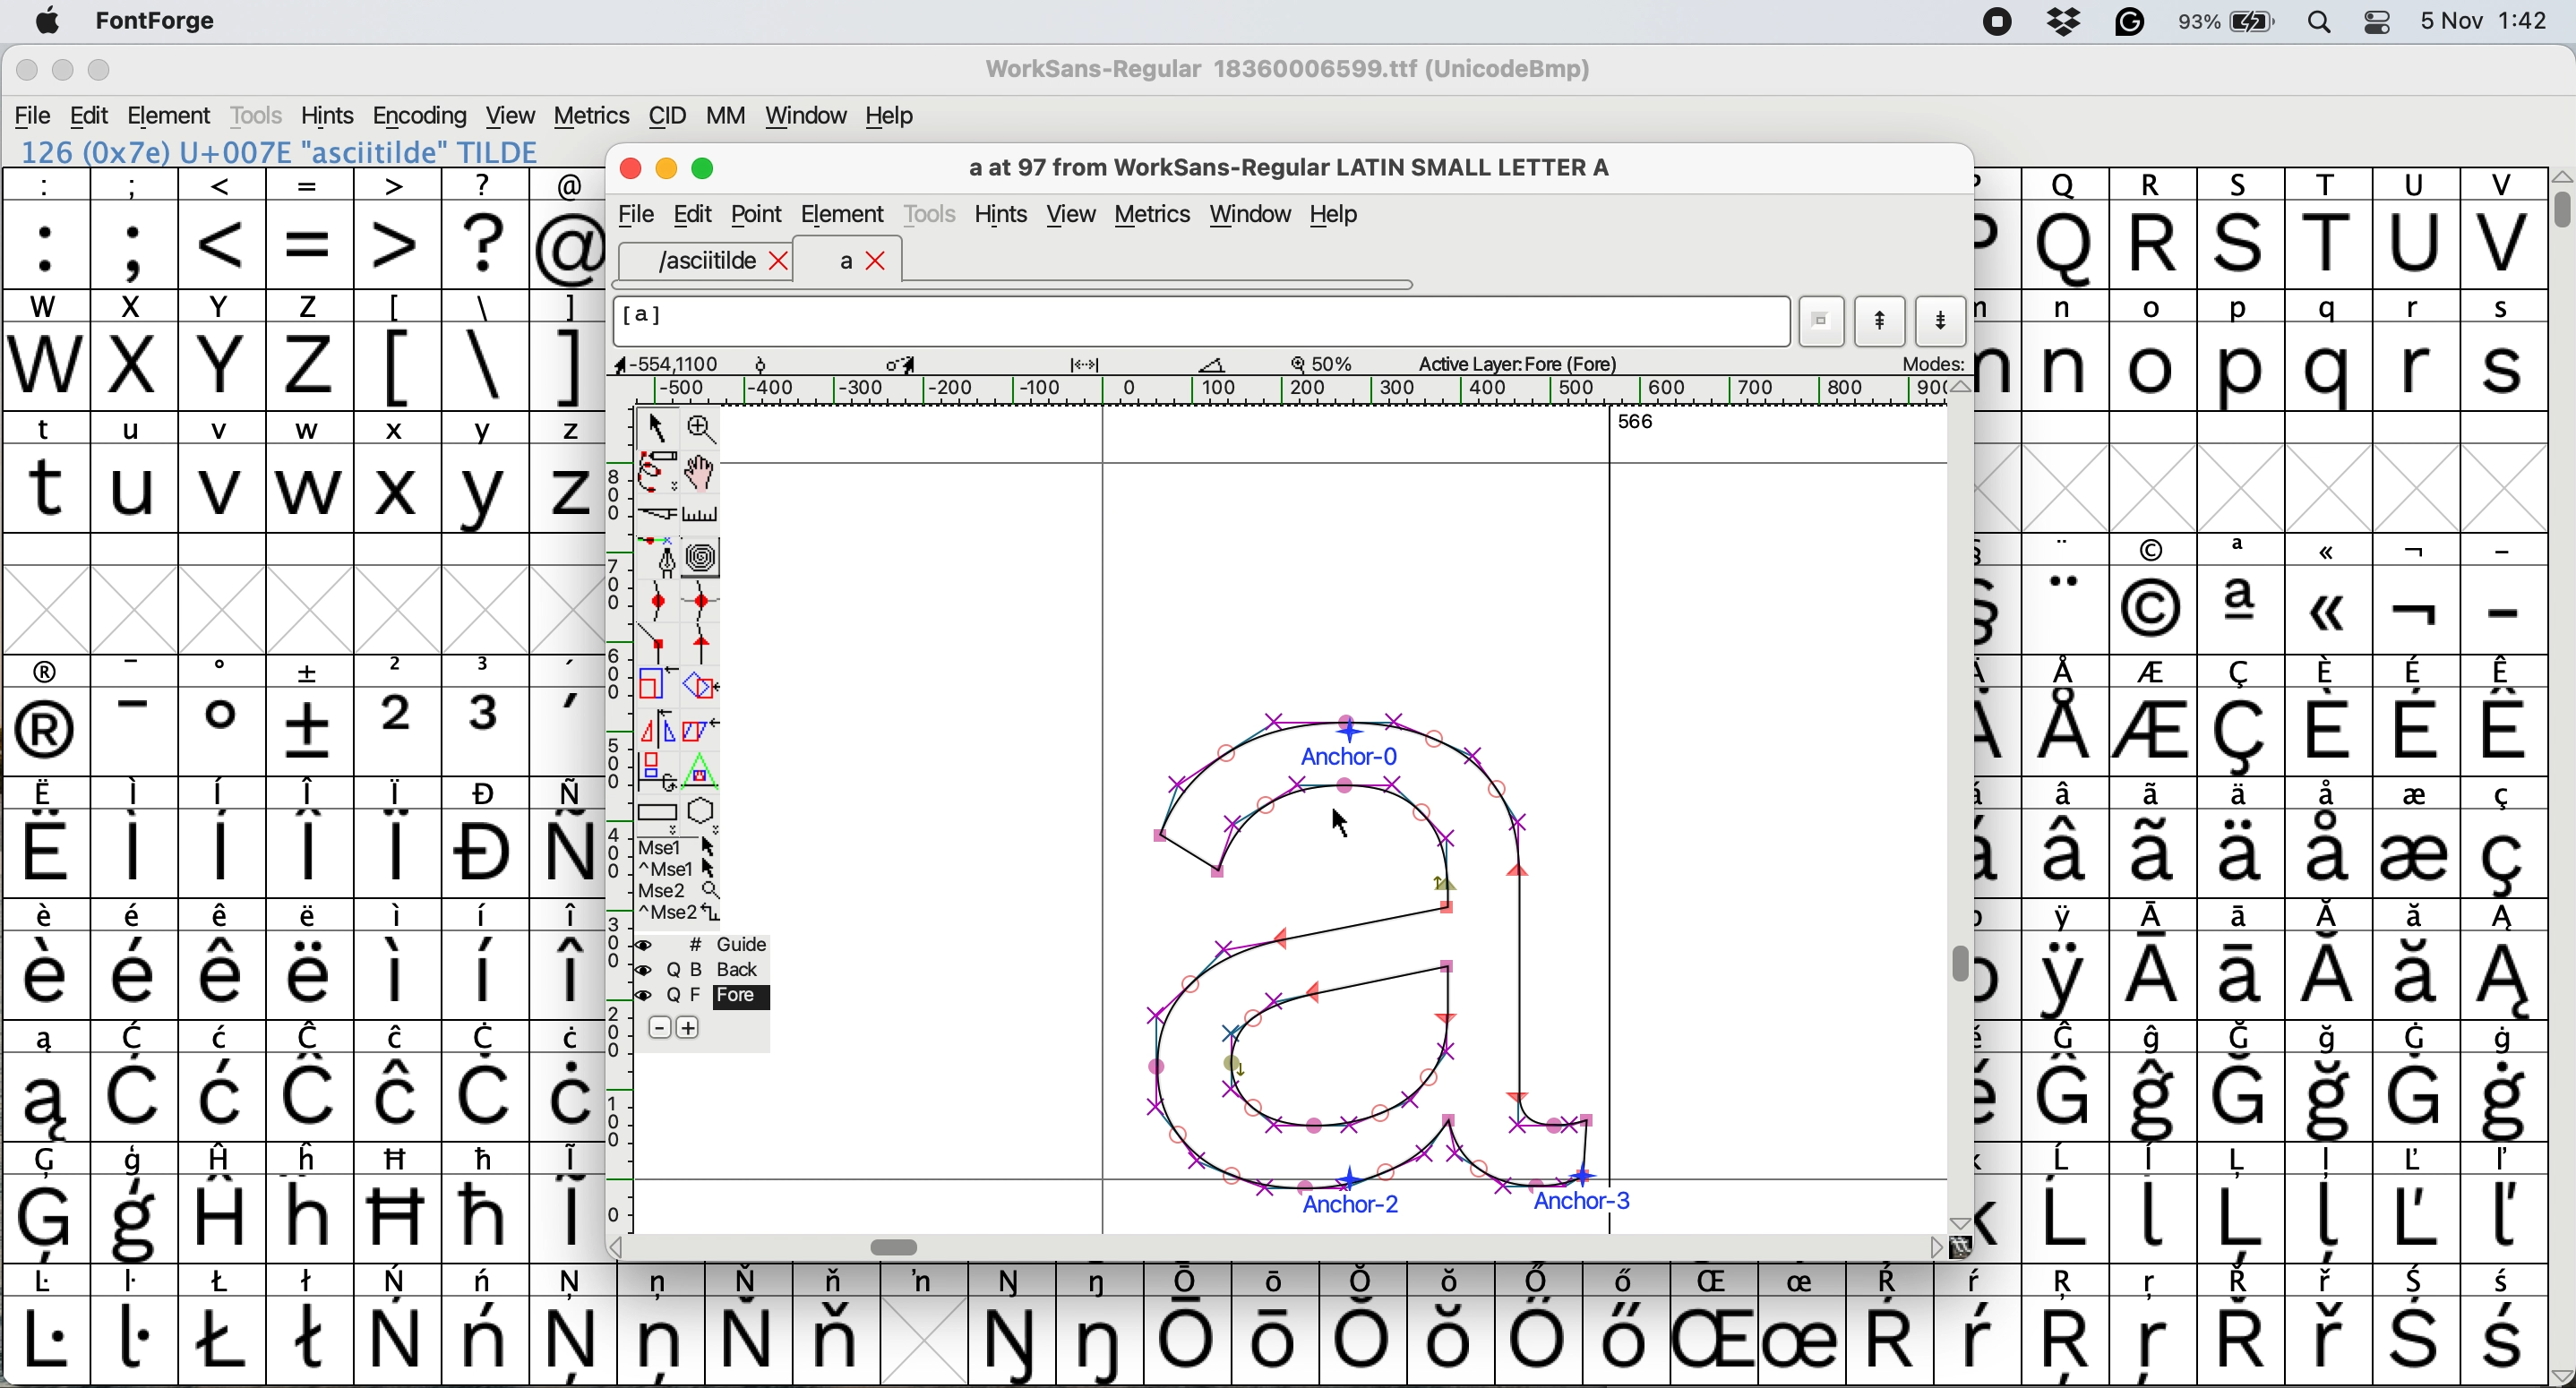  I want to click on rotate the selection, so click(711, 688).